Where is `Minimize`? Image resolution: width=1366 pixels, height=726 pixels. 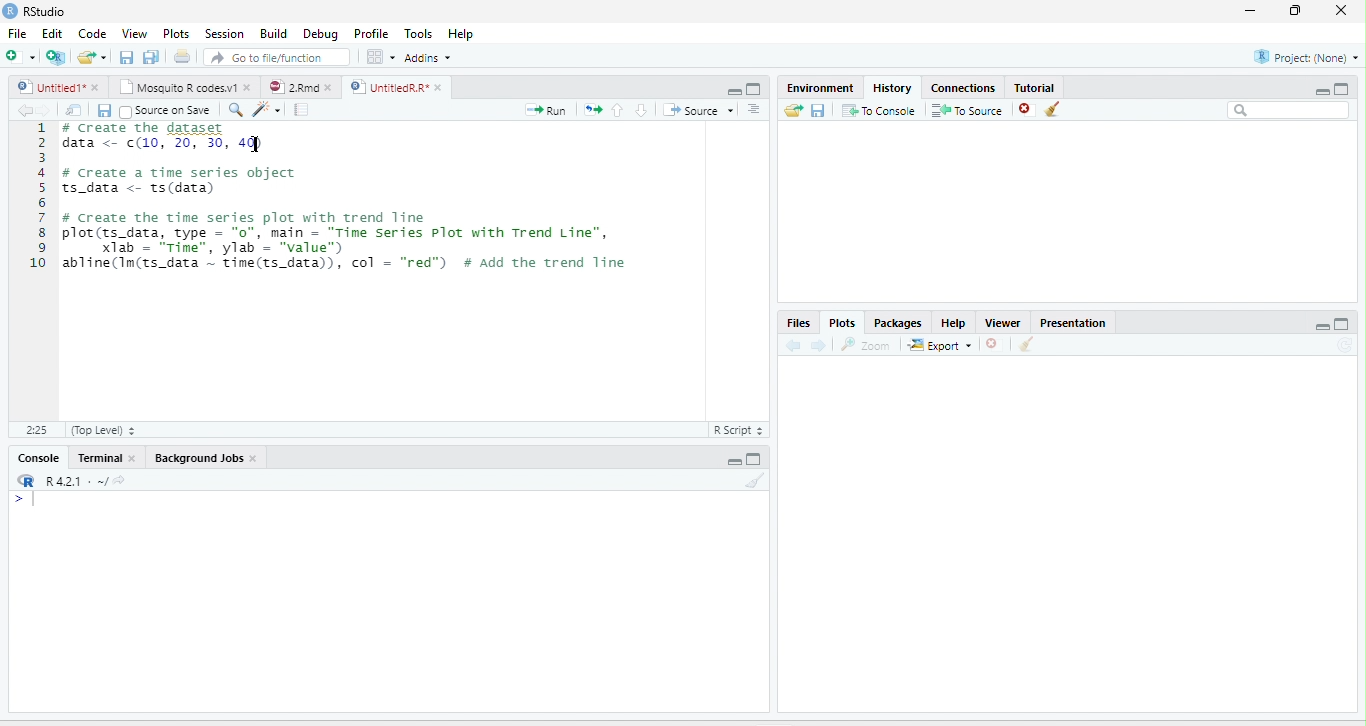
Minimize is located at coordinates (1321, 91).